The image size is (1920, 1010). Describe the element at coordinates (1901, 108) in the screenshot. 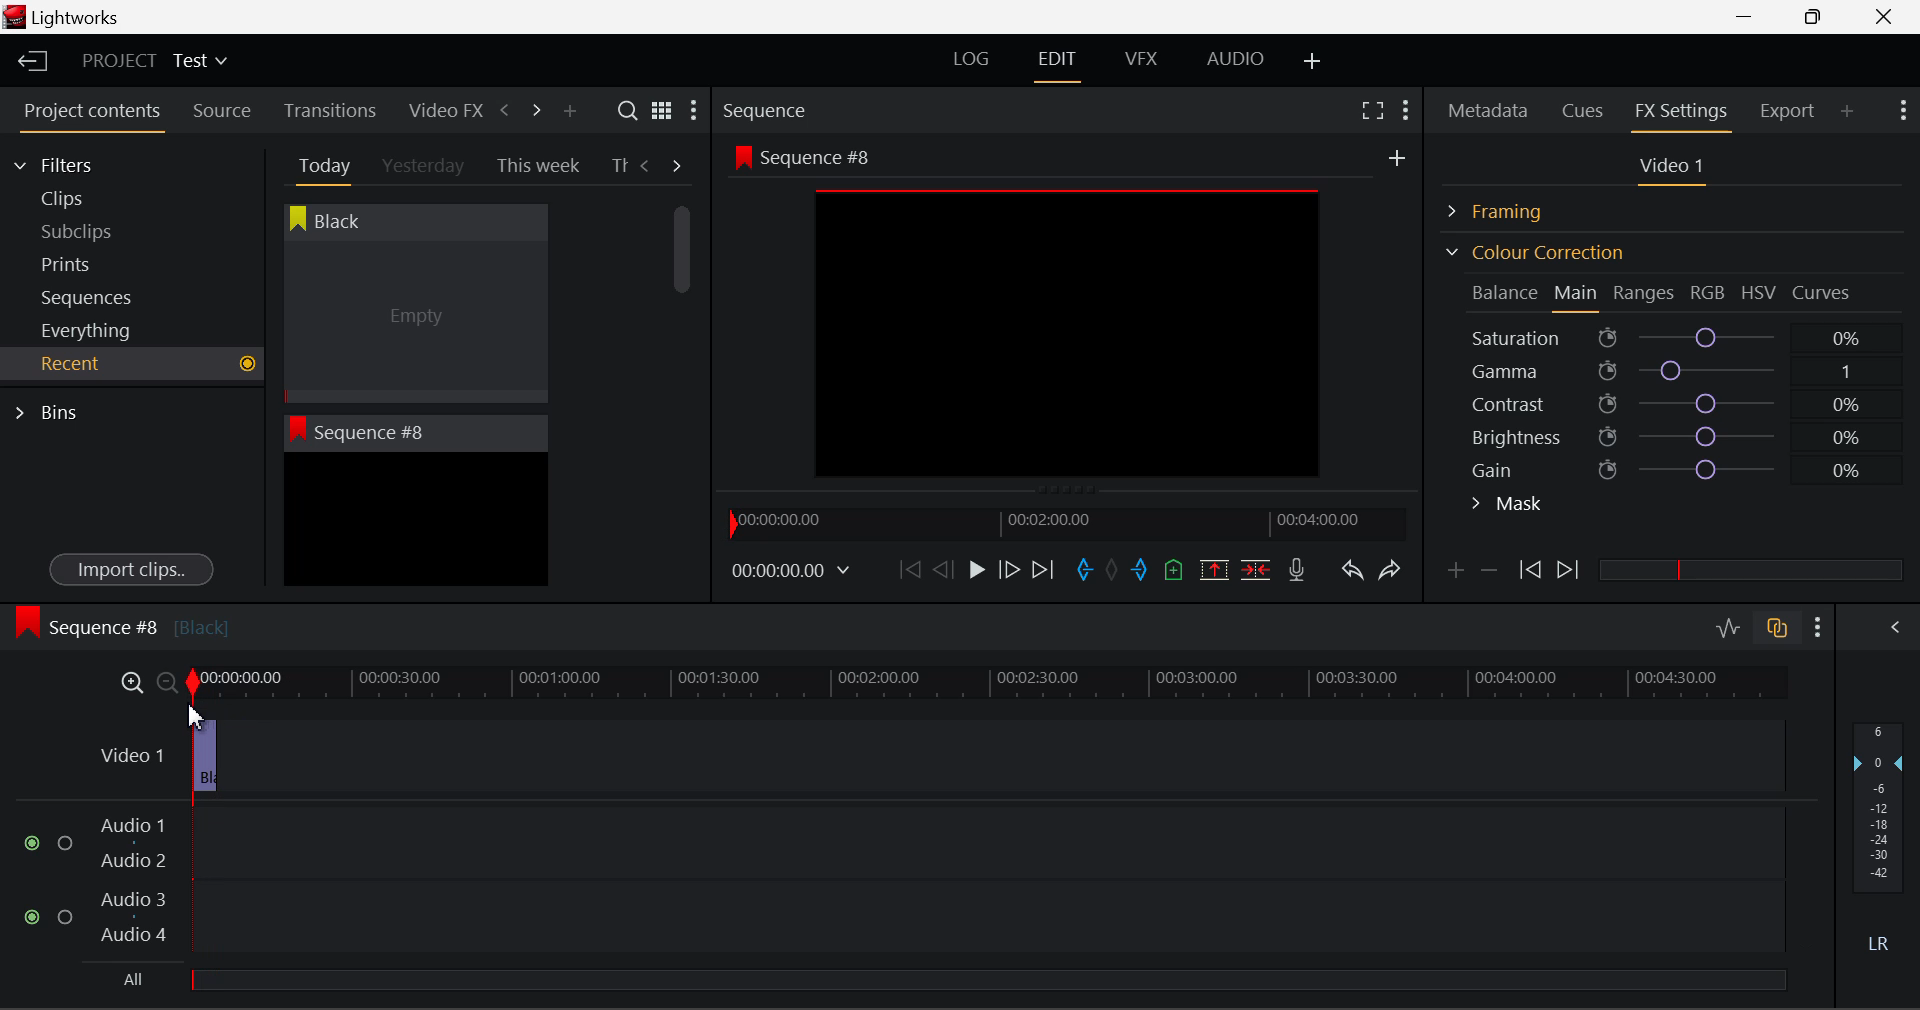

I see `Show Settings` at that location.